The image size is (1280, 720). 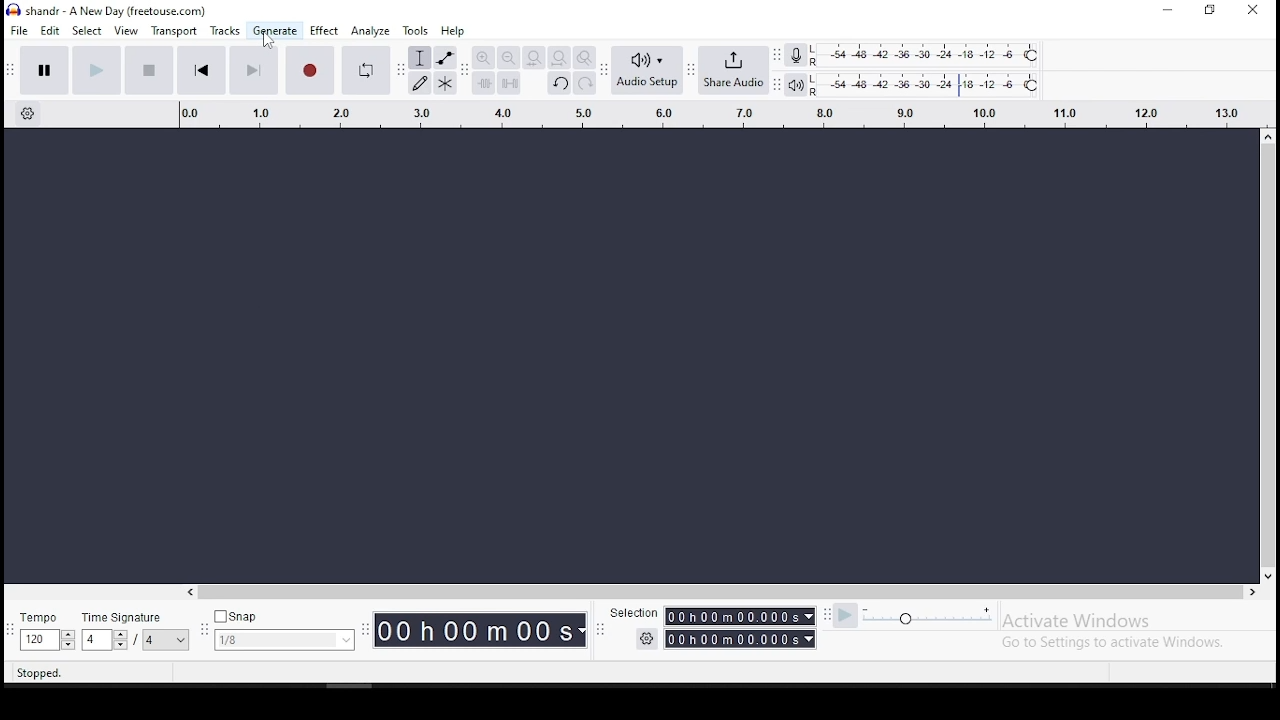 I want to click on time signature, so click(x=284, y=628).